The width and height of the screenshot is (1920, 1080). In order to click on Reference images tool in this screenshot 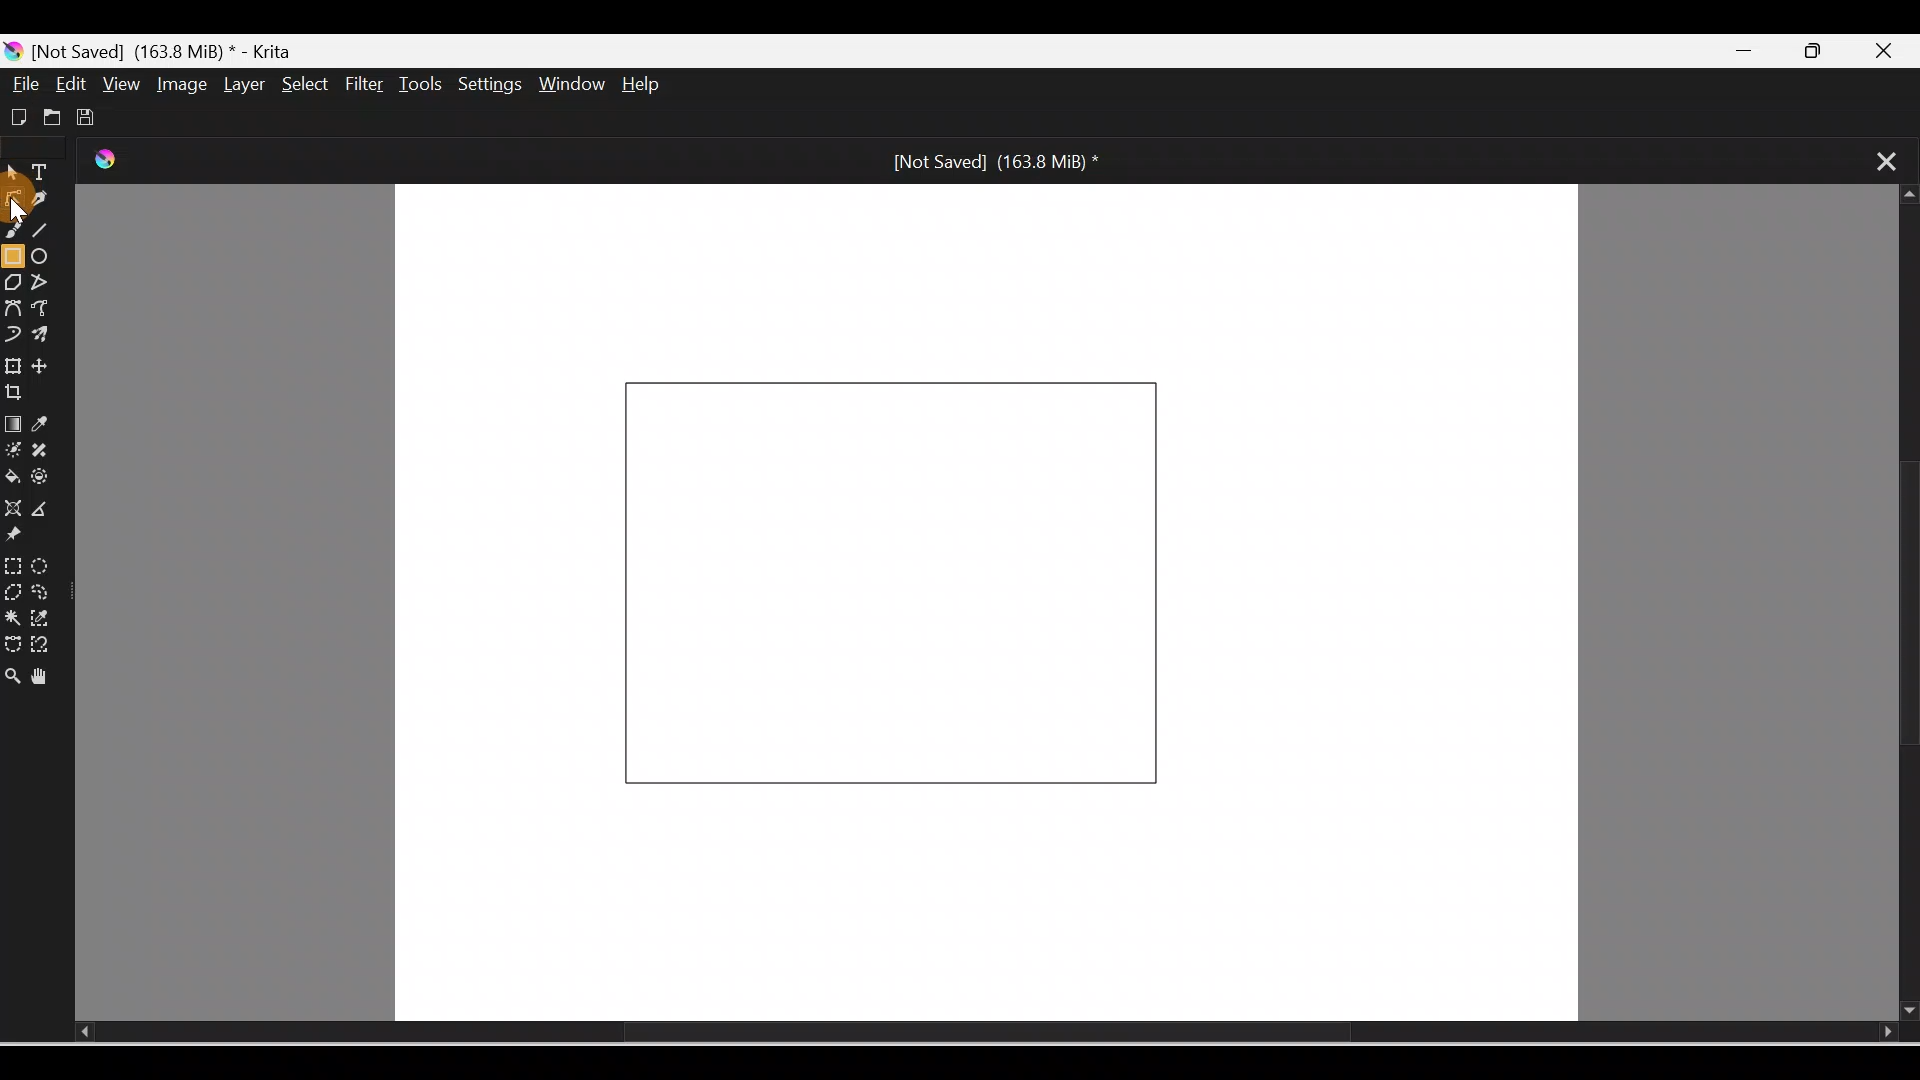, I will do `click(25, 538)`.